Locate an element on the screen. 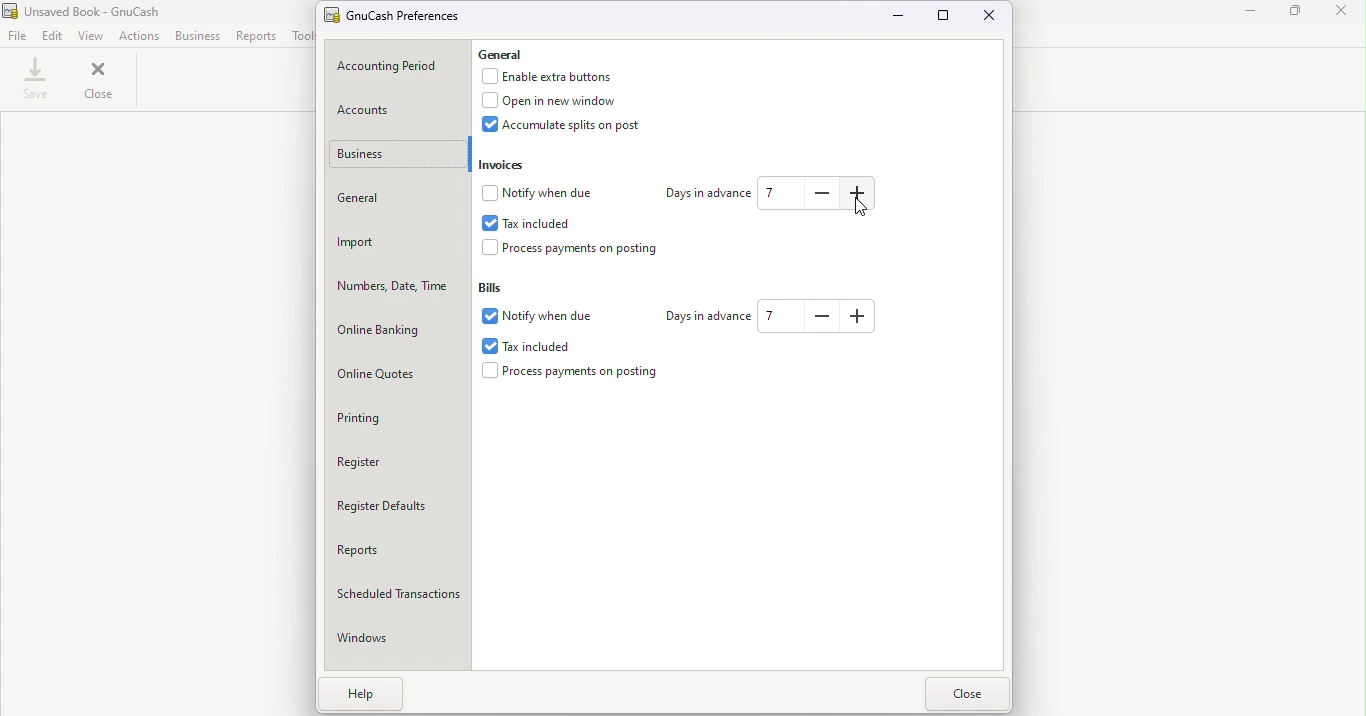 The width and height of the screenshot is (1366, 716). Report is located at coordinates (258, 36).